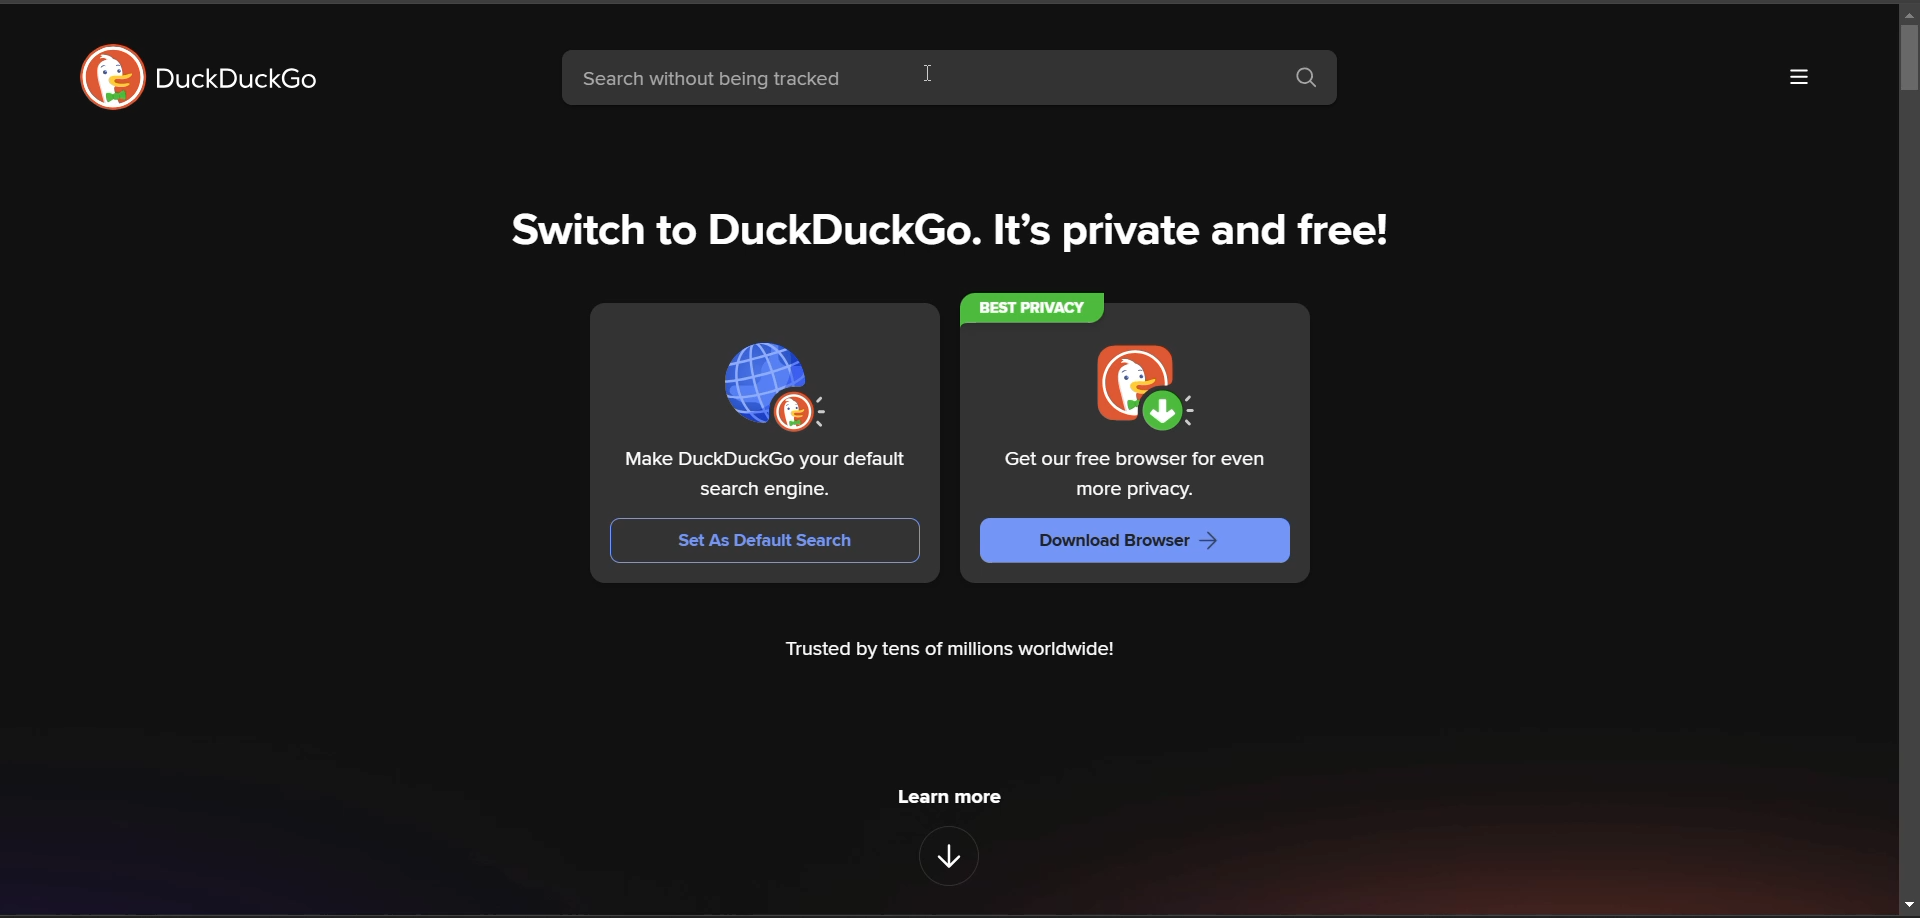 The height and width of the screenshot is (918, 1920). Describe the element at coordinates (773, 384) in the screenshot. I see `set as default search bar image` at that location.